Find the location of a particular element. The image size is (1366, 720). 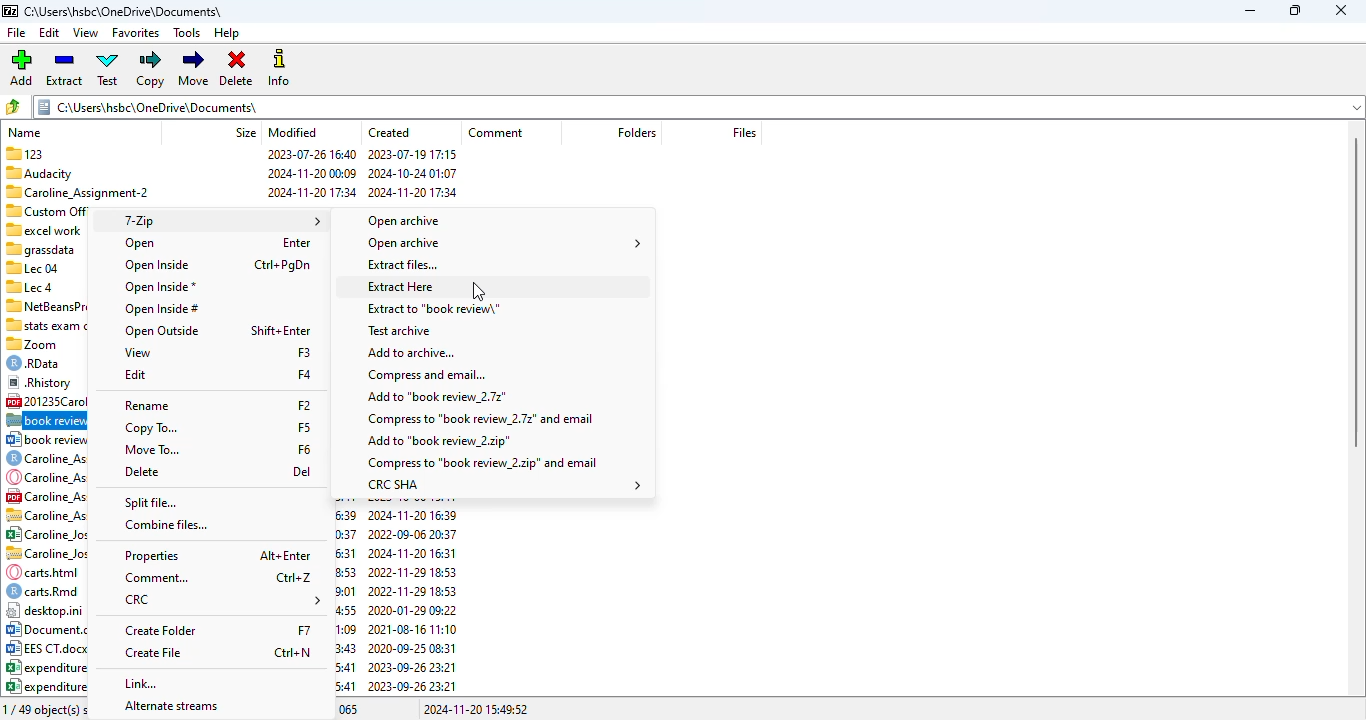

combine files is located at coordinates (166, 525).